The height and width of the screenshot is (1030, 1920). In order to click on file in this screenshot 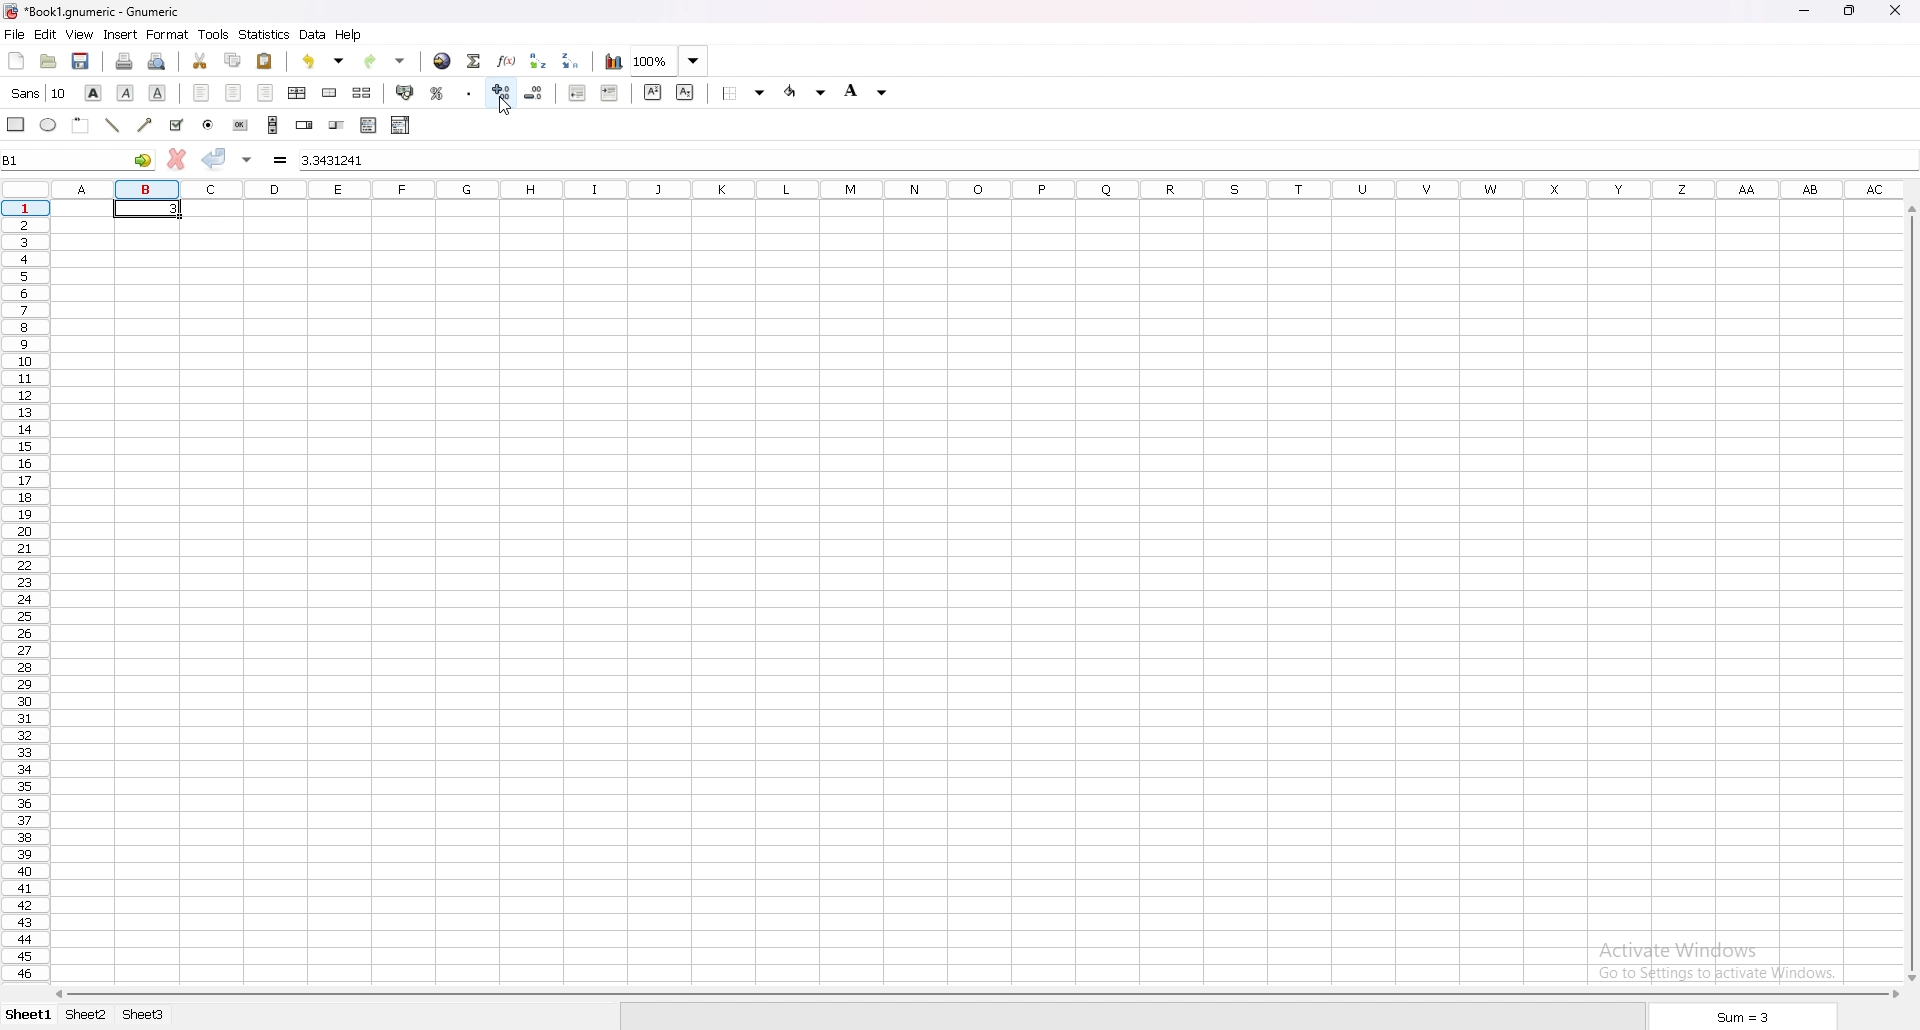, I will do `click(14, 35)`.